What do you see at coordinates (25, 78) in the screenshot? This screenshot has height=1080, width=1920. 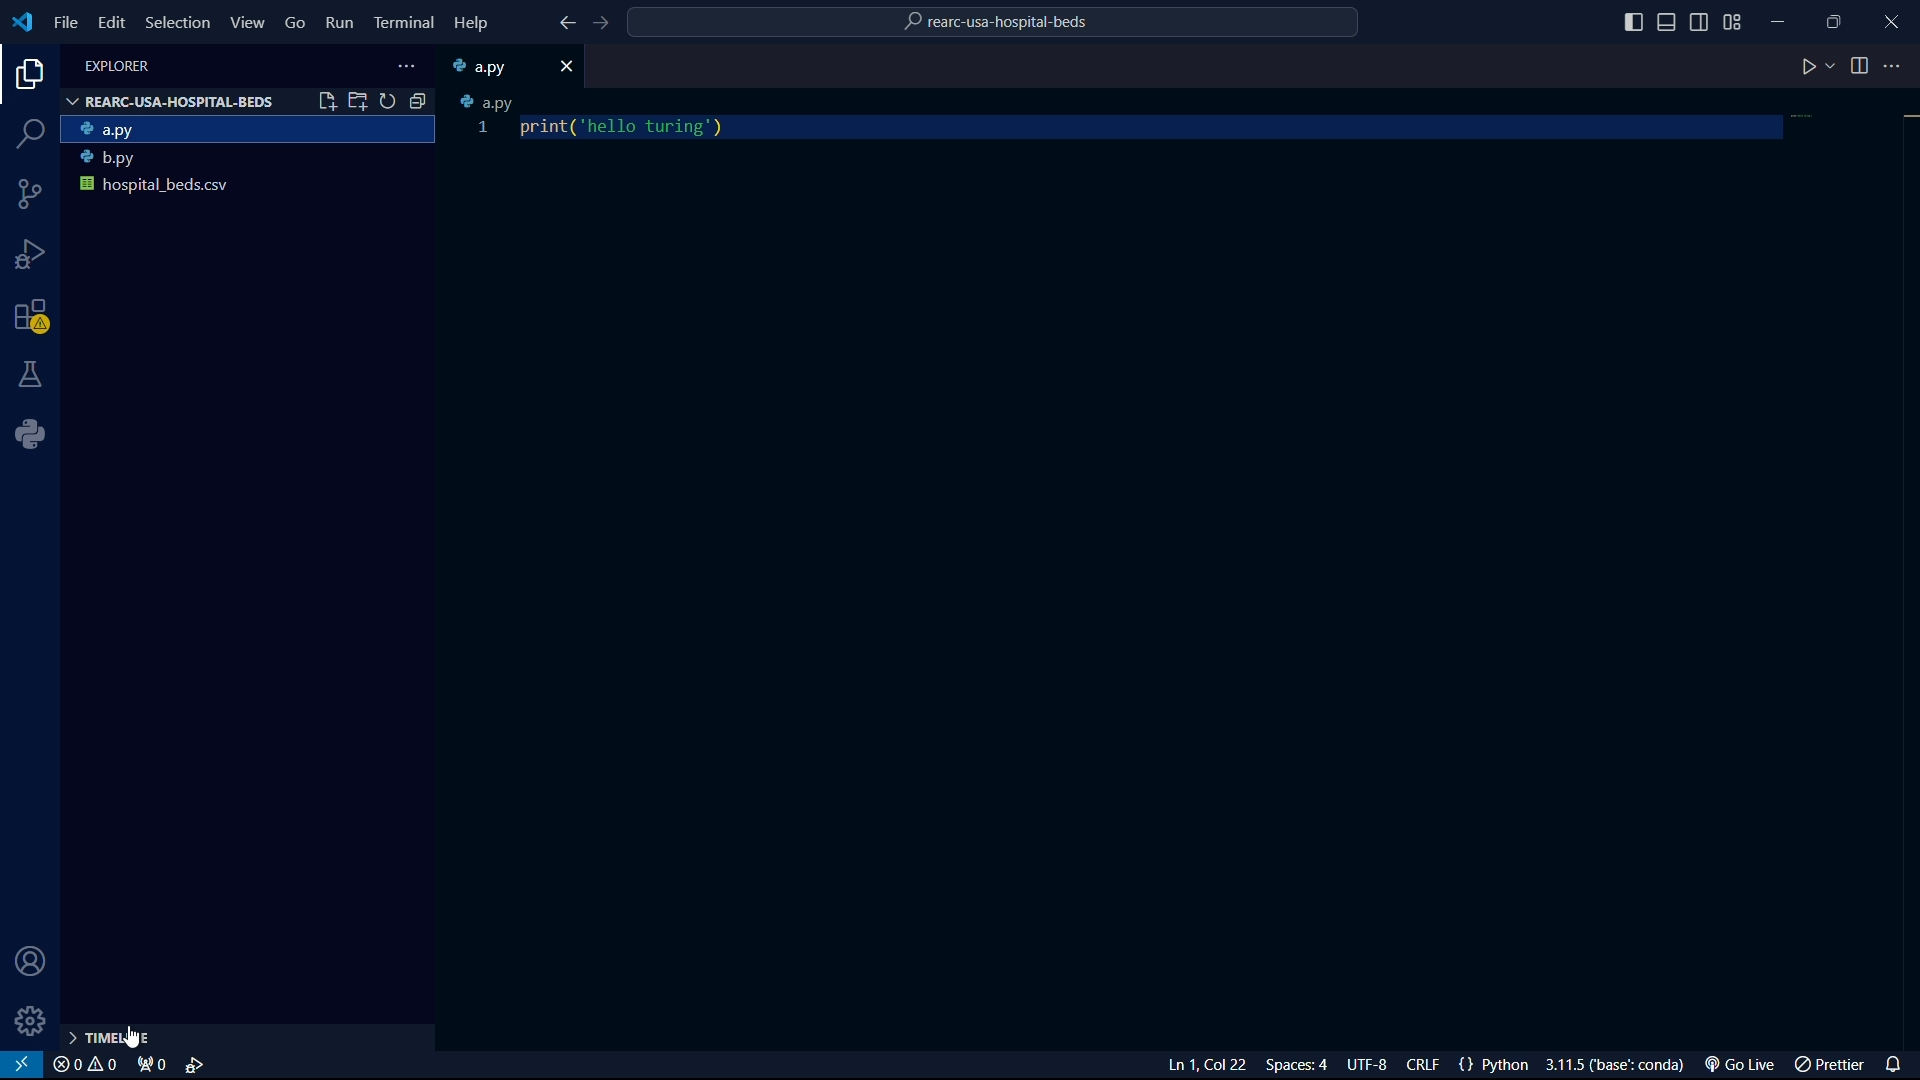 I see `explorer` at bounding box center [25, 78].